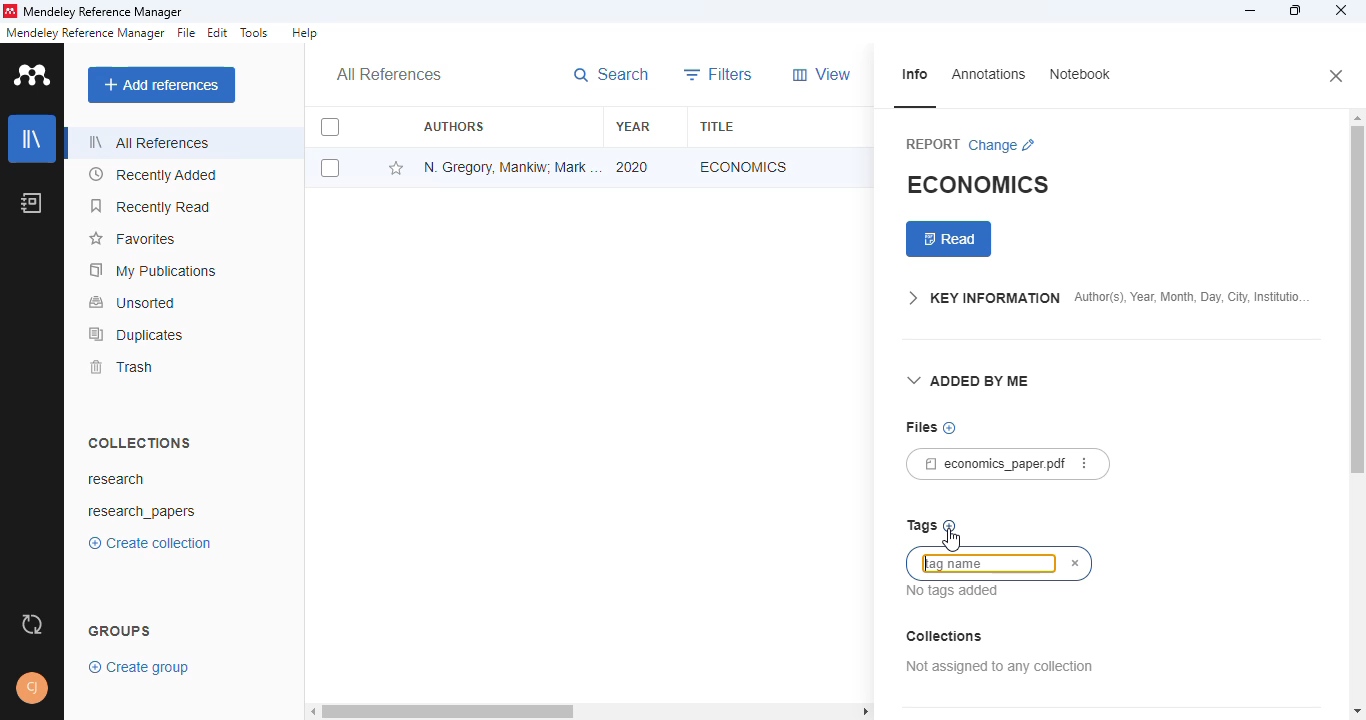 Image resolution: width=1366 pixels, height=720 pixels. Describe the element at coordinates (120, 368) in the screenshot. I see `trash` at that location.